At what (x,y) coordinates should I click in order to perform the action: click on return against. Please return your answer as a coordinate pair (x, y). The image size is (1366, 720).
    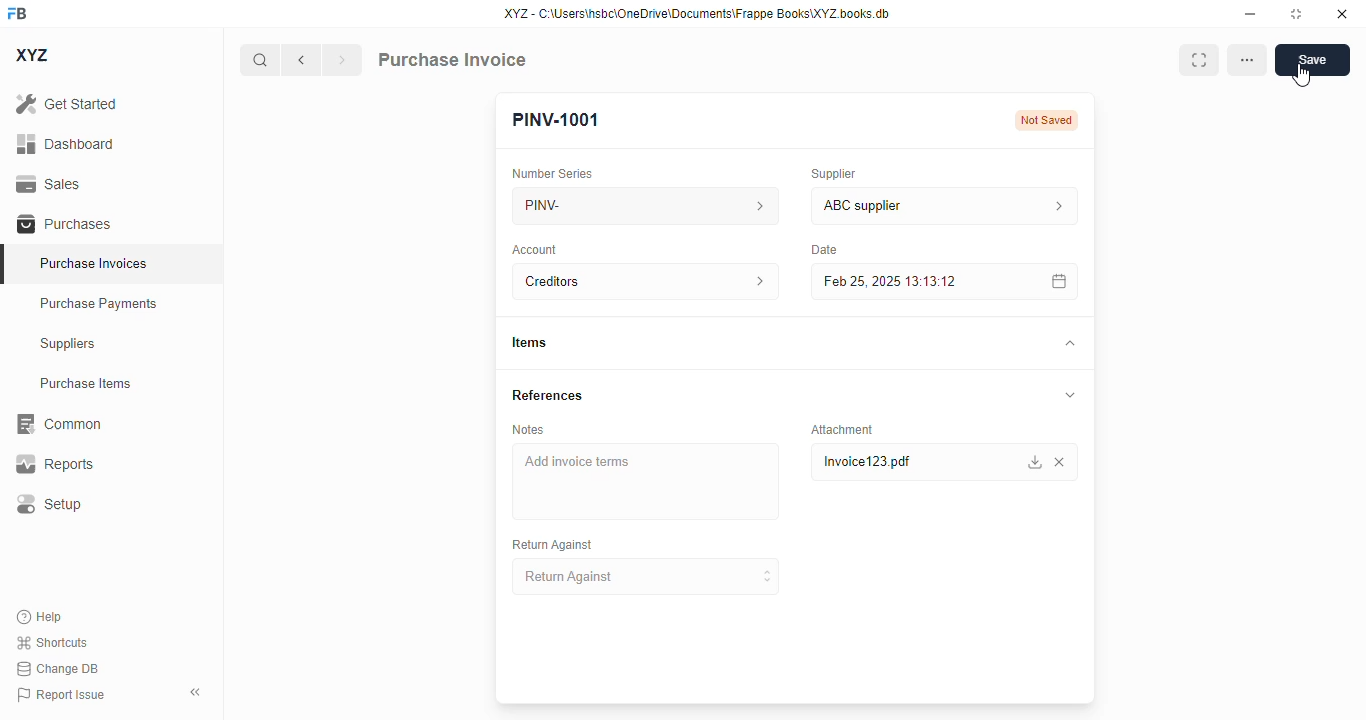
    Looking at the image, I should click on (551, 545).